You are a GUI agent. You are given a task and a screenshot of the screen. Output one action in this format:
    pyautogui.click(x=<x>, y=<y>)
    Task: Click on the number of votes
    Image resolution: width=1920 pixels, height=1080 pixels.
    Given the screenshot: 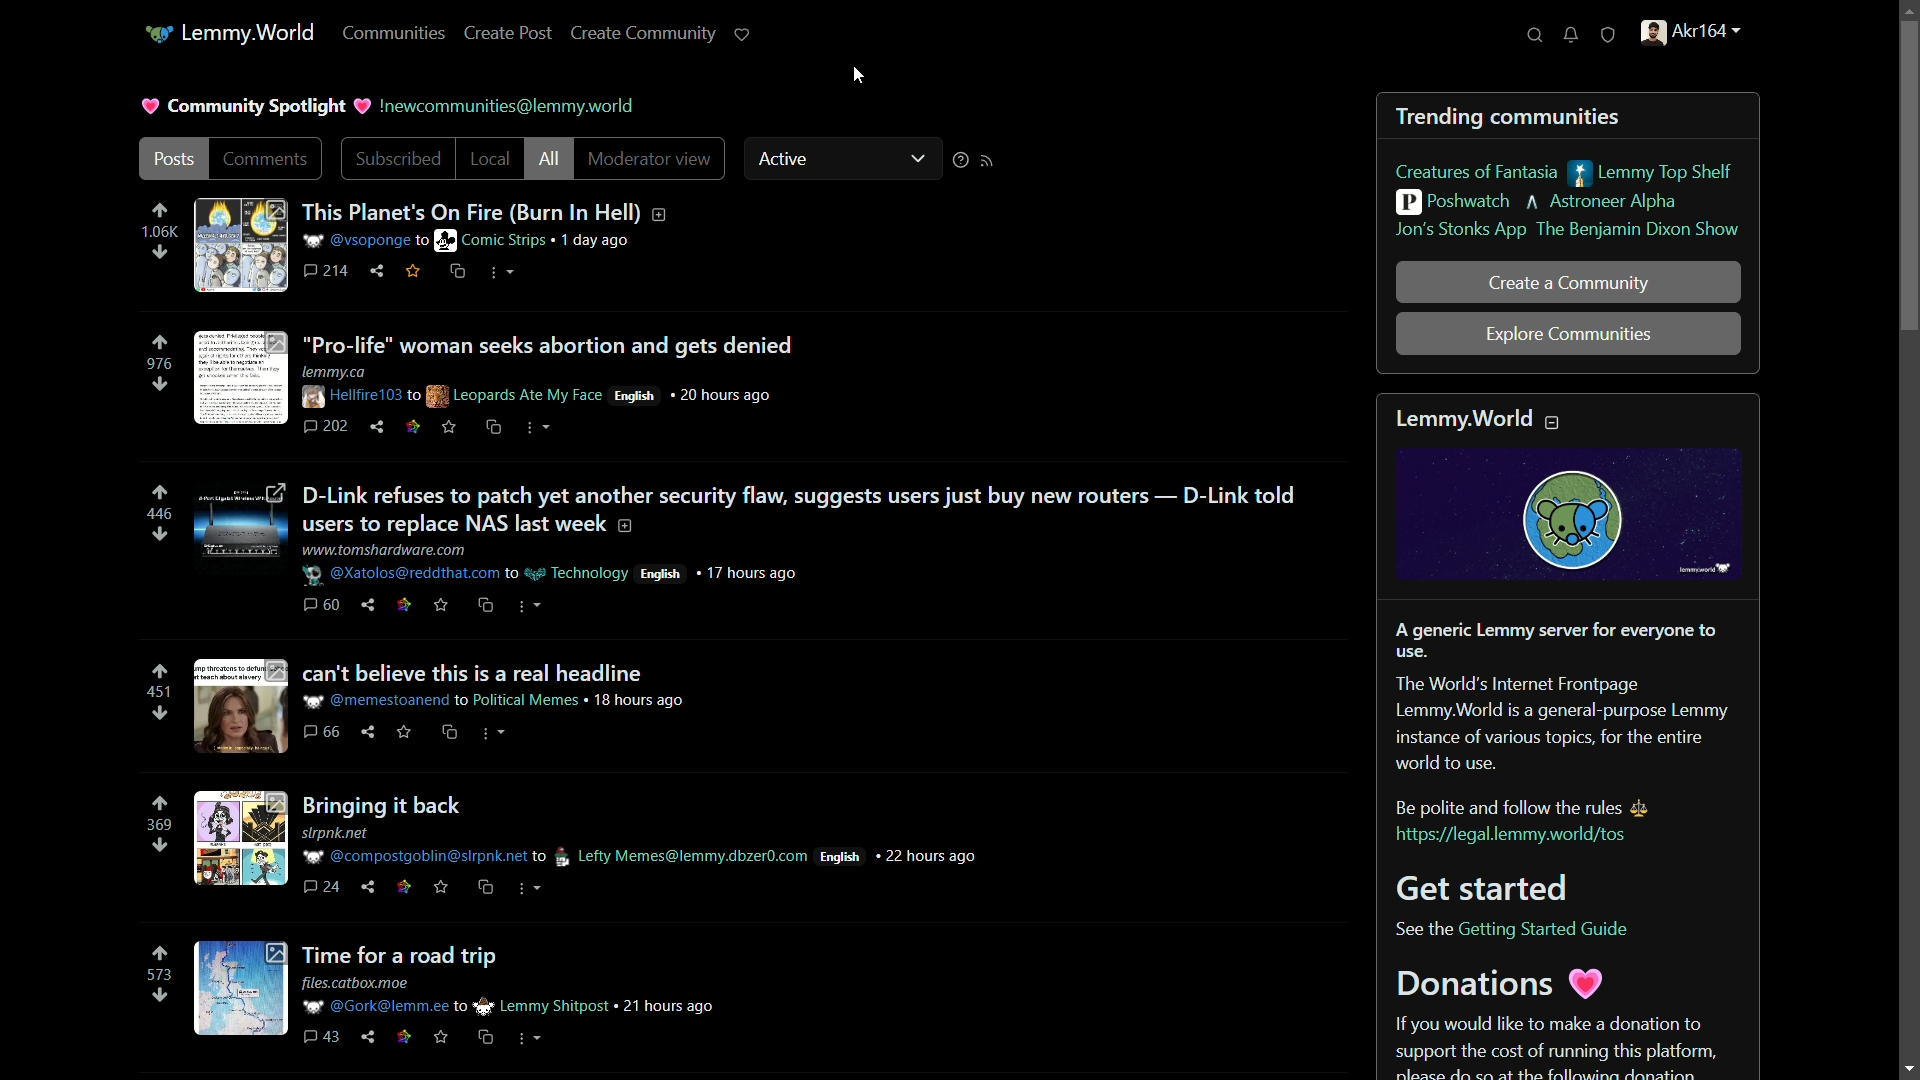 What is the action you would take?
    pyautogui.click(x=159, y=825)
    